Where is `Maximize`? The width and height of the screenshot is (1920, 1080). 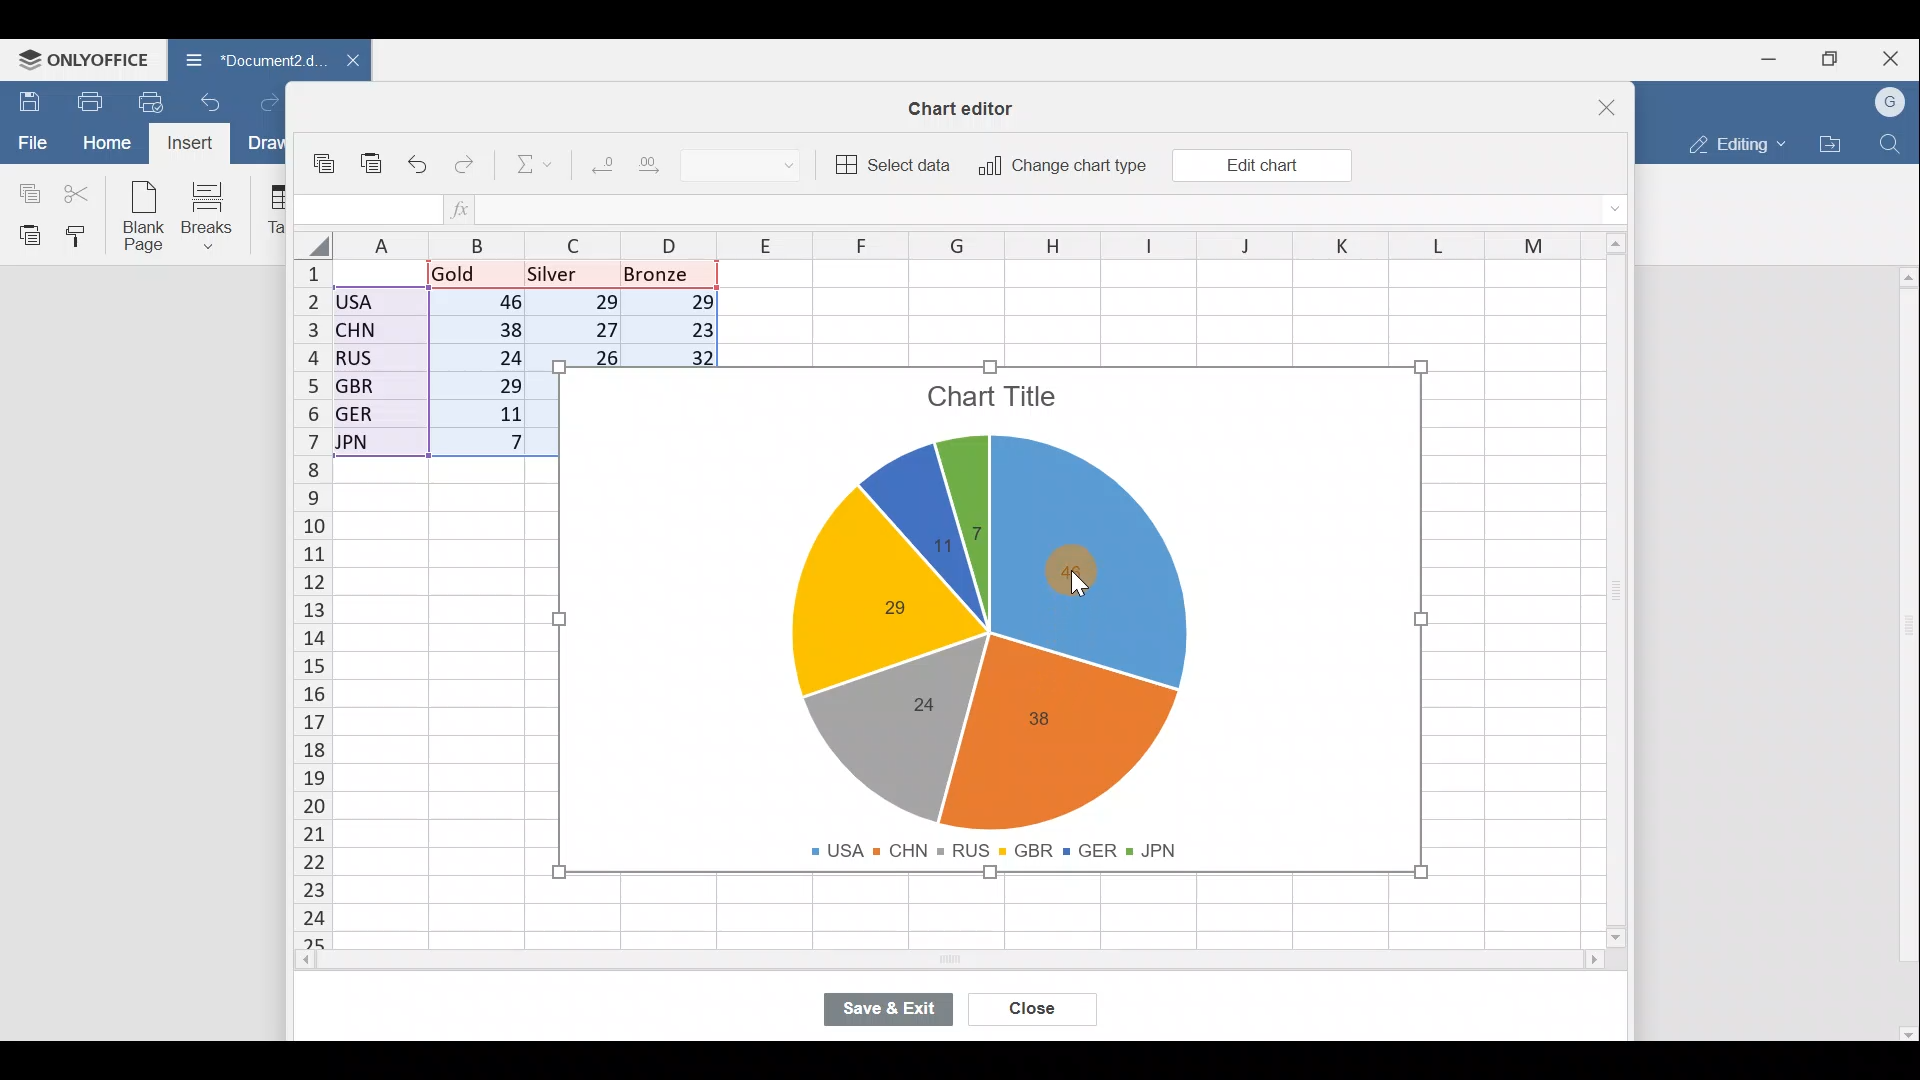
Maximize is located at coordinates (1838, 57).